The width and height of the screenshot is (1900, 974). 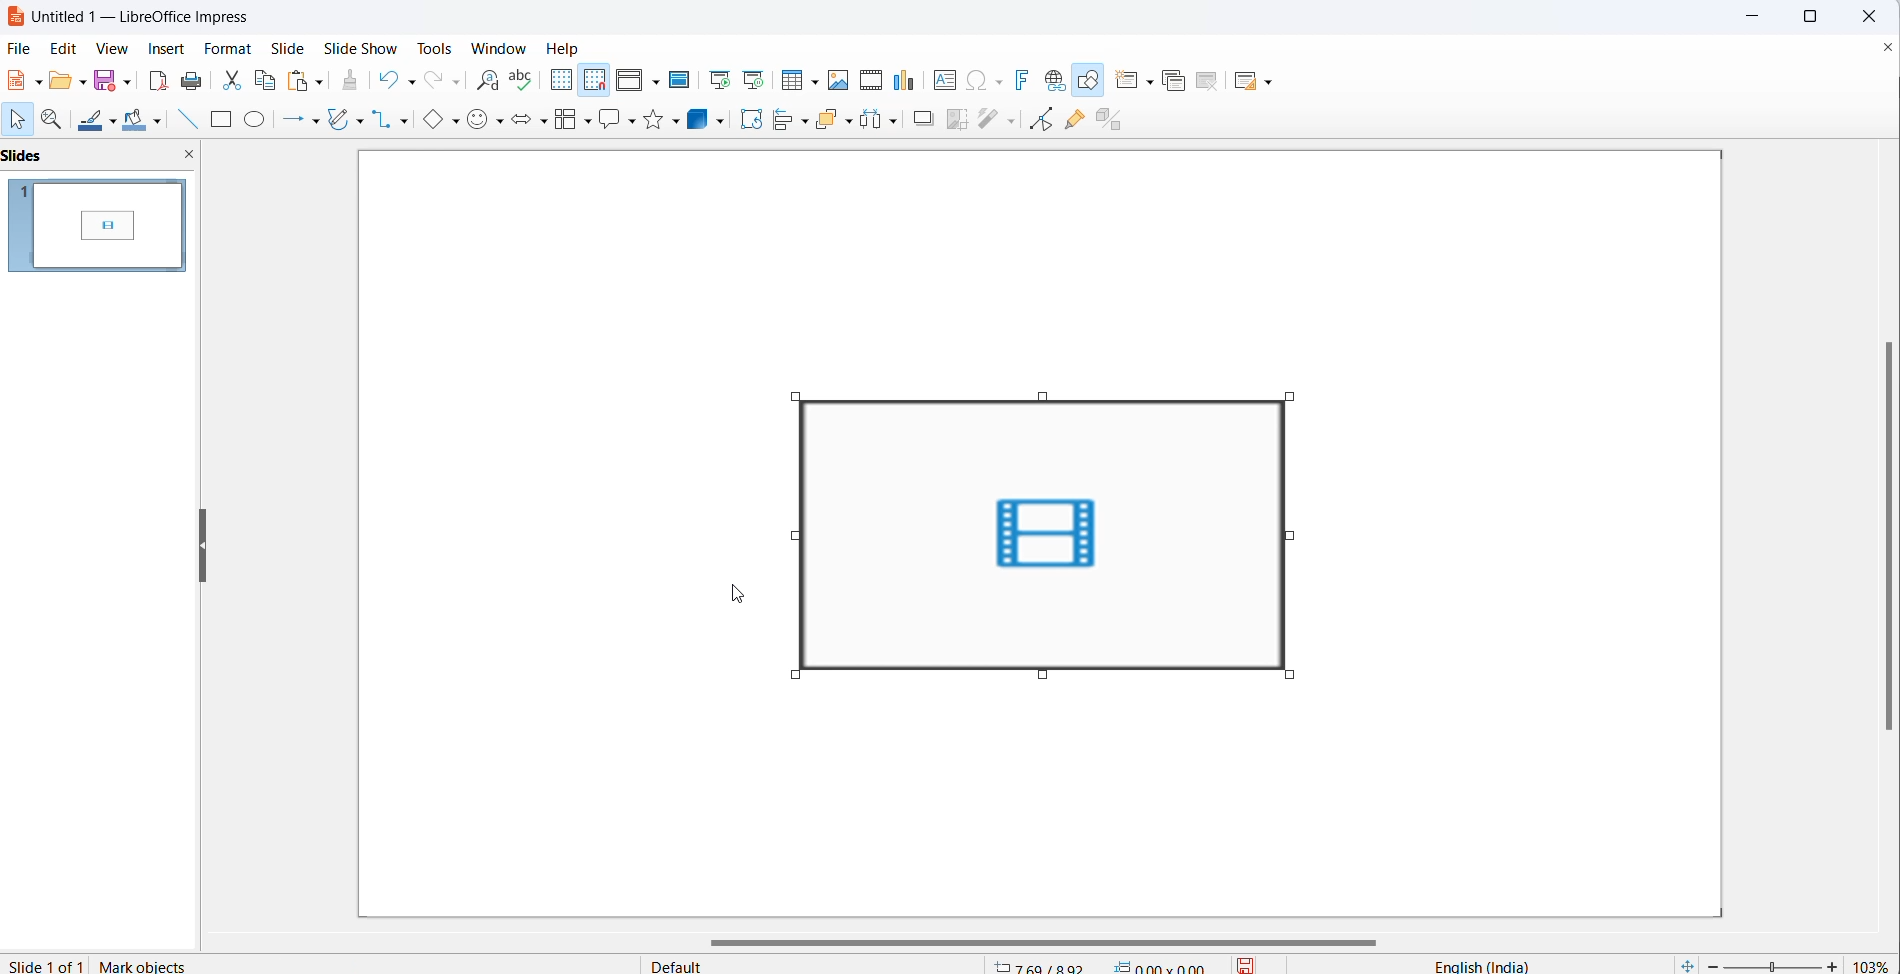 I want to click on basic shapes, so click(x=434, y=122).